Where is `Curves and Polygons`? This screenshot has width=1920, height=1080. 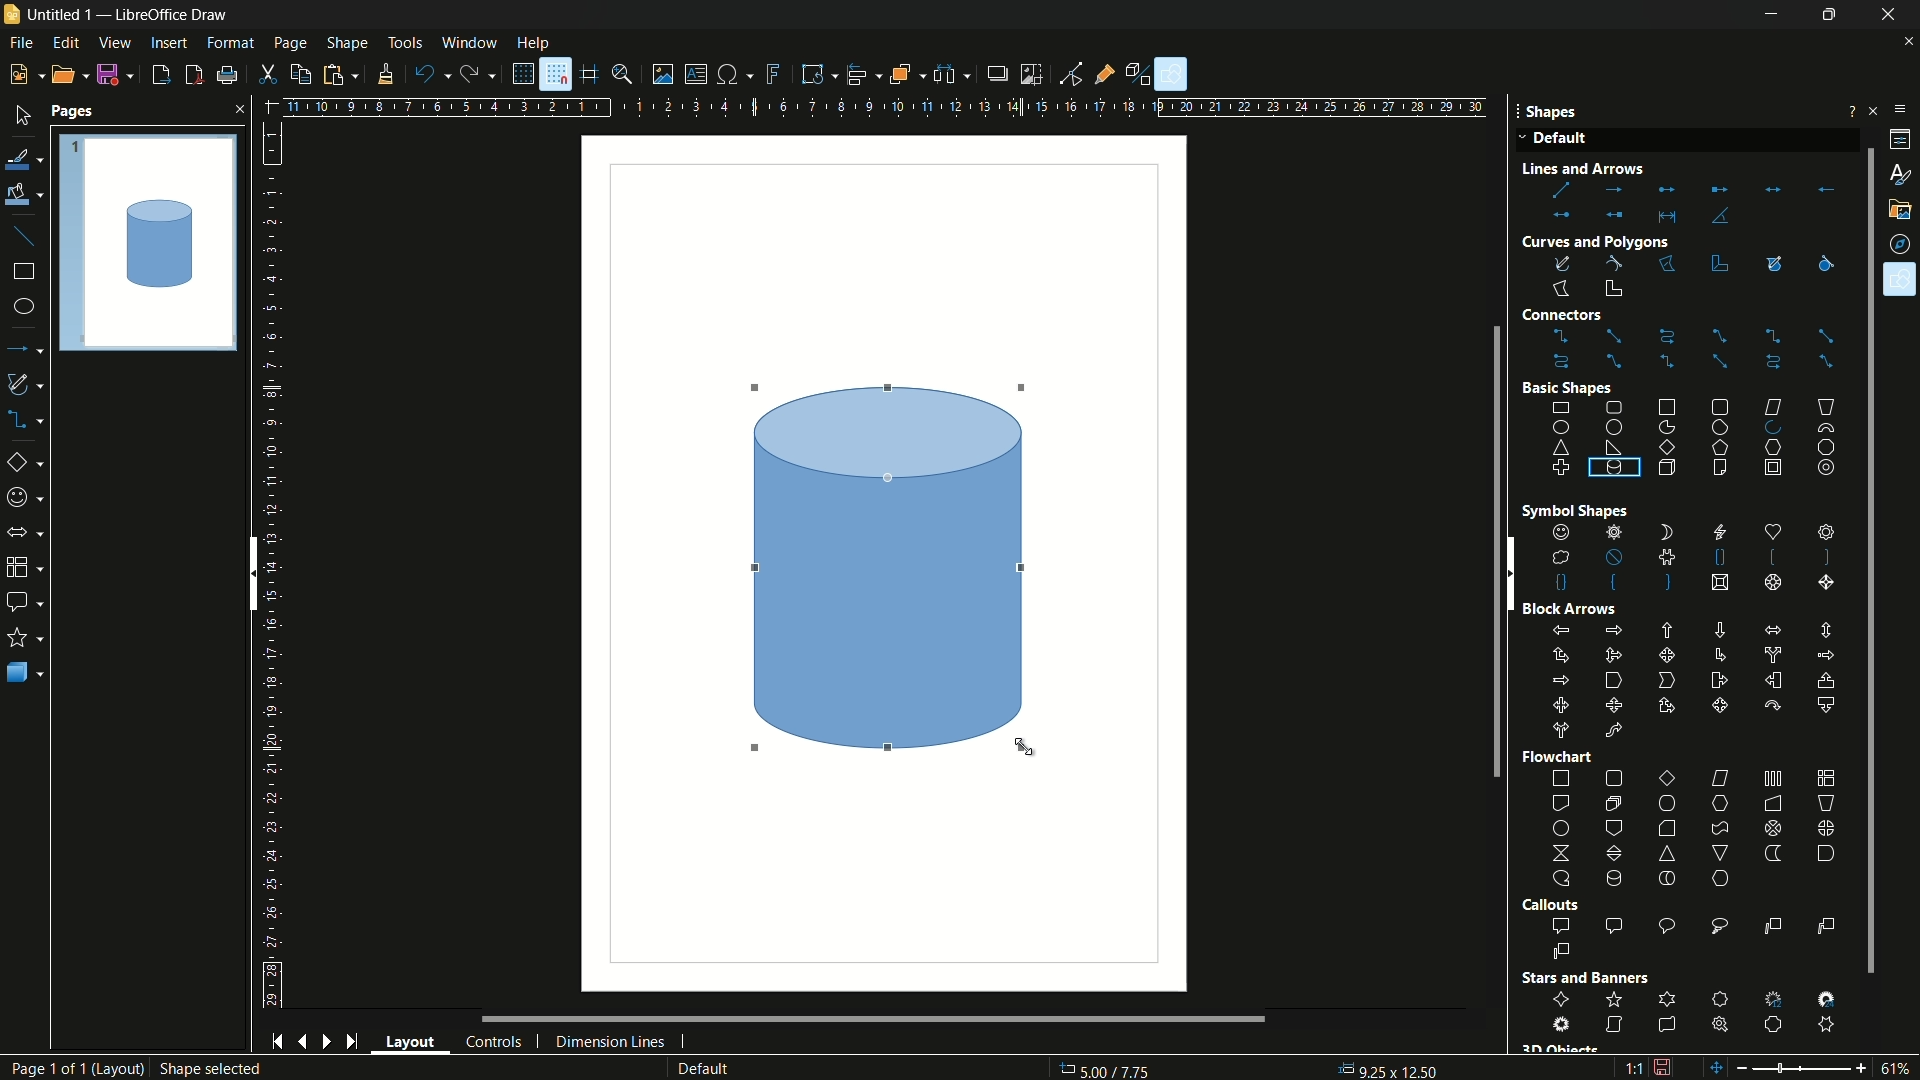 Curves and Polygons is located at coordinates (1596, 239).